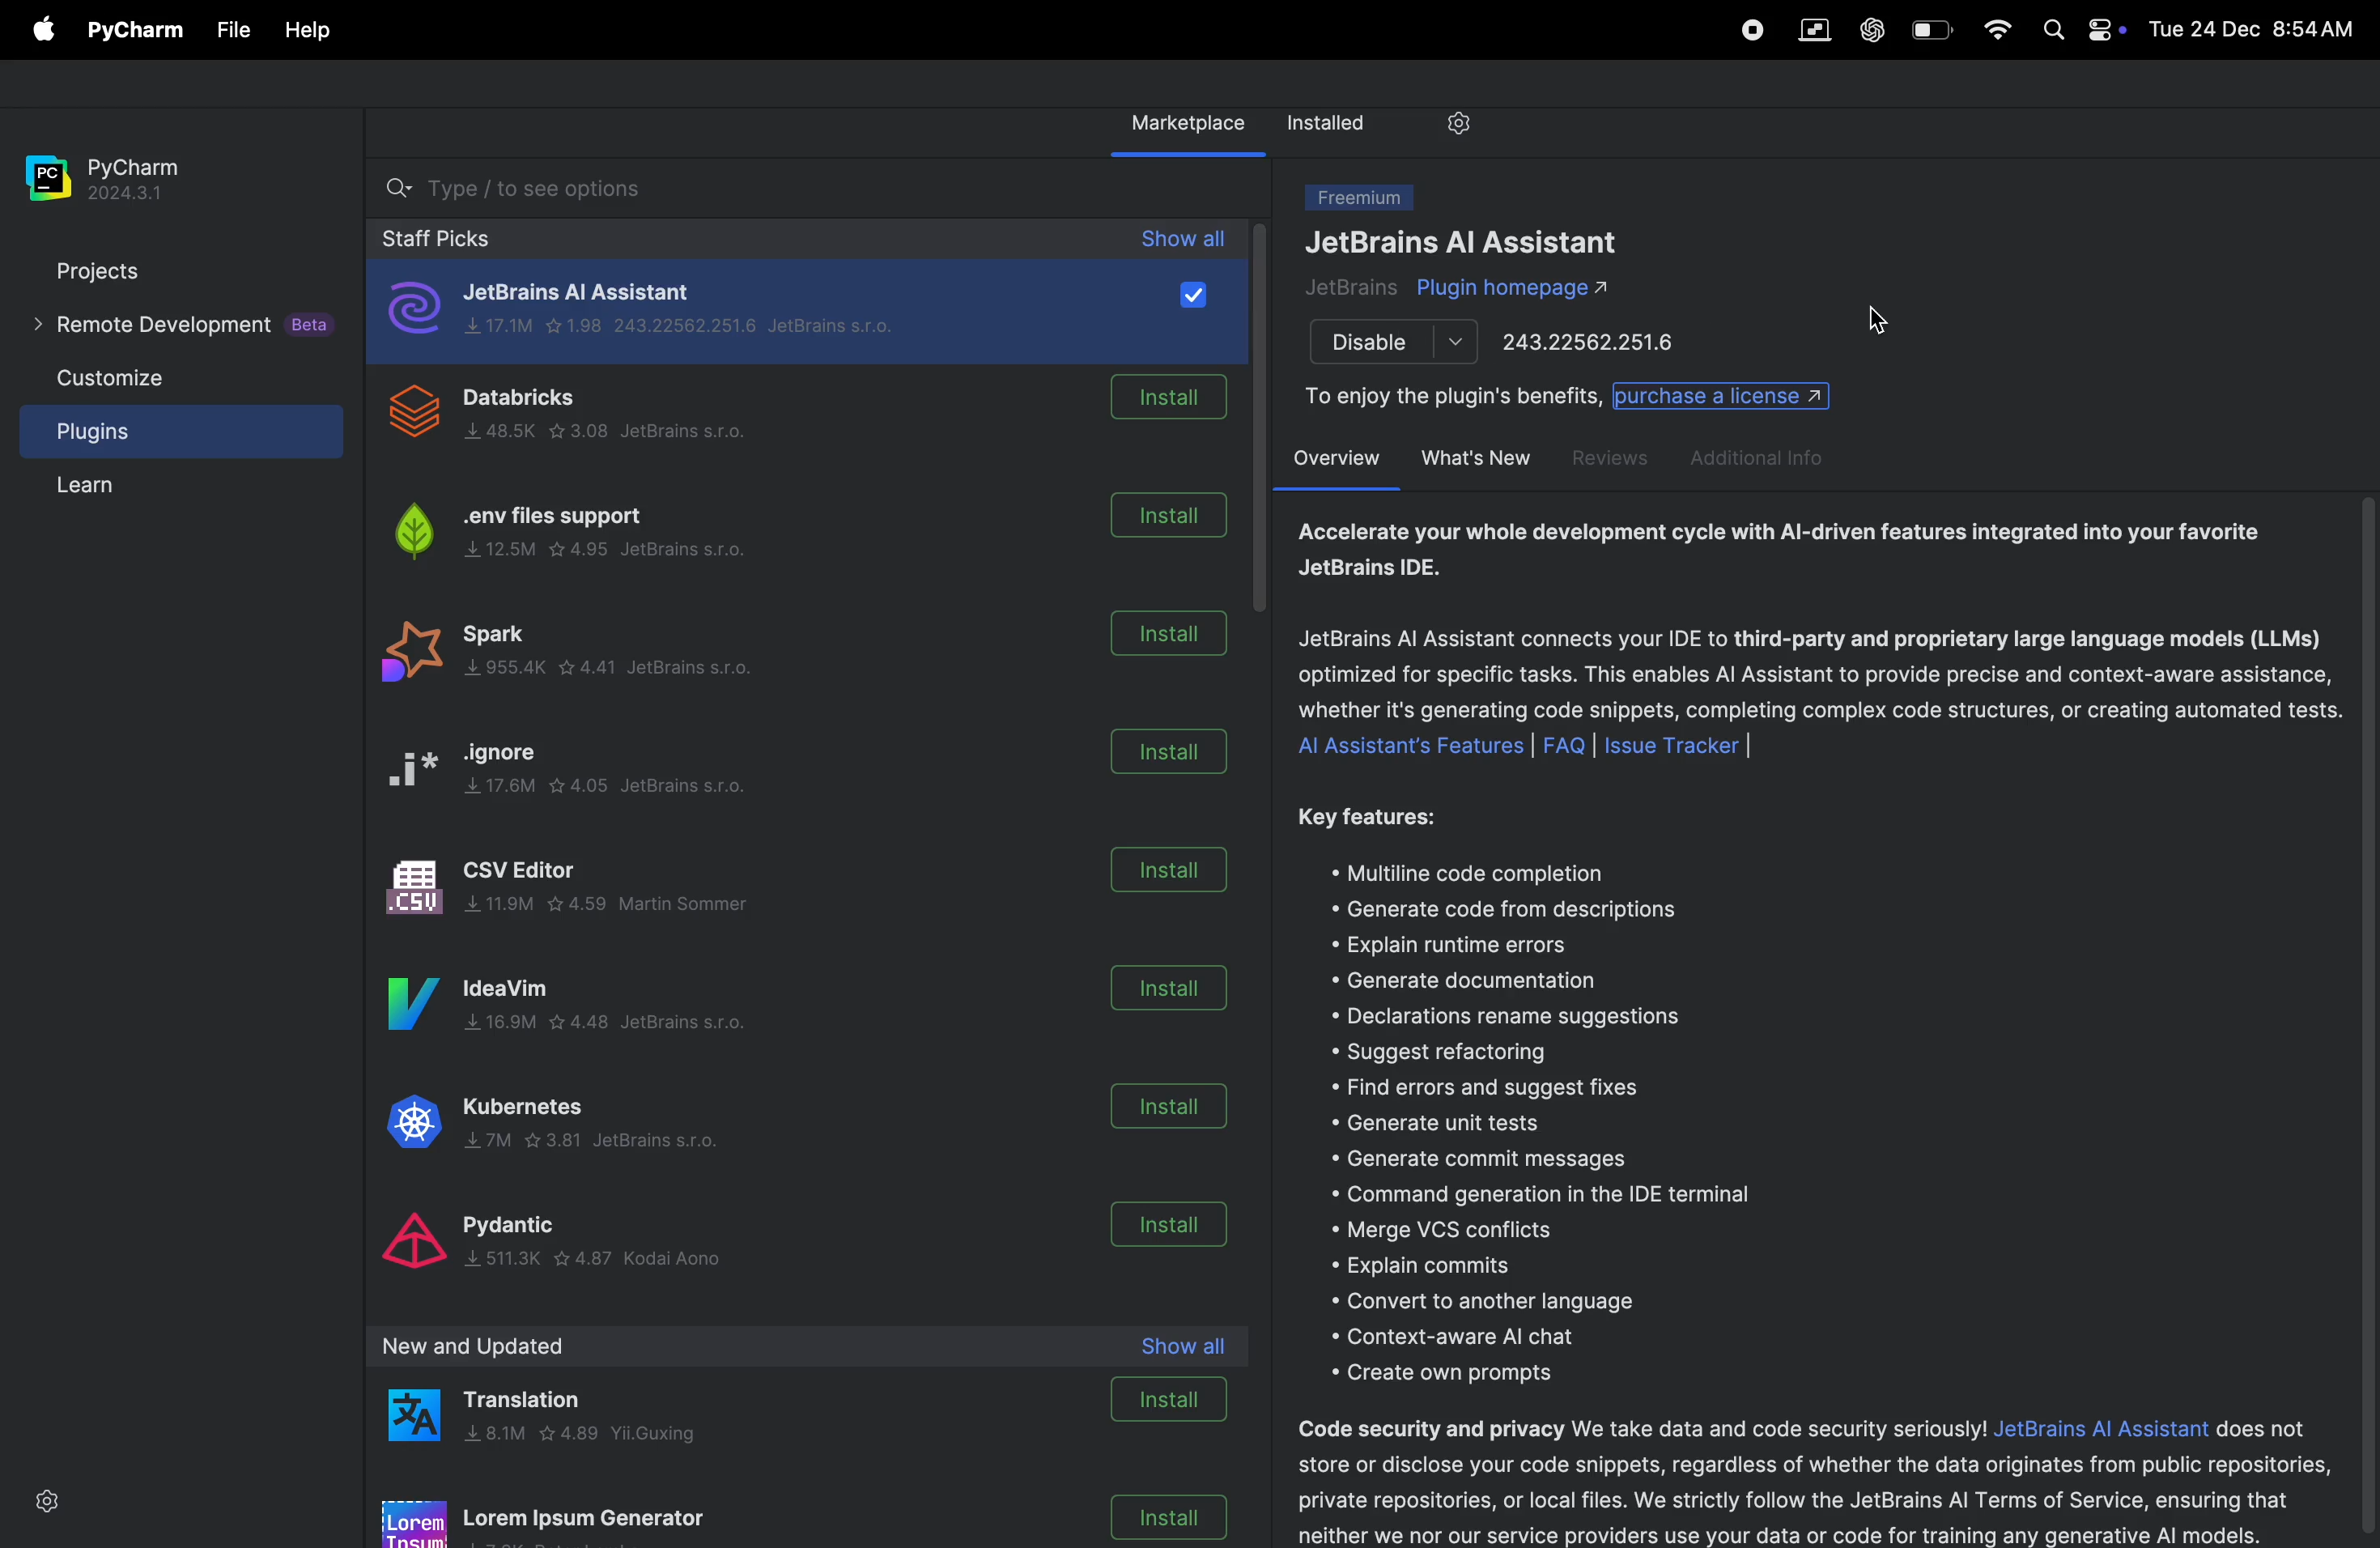  Describe the element at coordinates (569, 1026) in the screenshot. I see `idea vim` at that location.